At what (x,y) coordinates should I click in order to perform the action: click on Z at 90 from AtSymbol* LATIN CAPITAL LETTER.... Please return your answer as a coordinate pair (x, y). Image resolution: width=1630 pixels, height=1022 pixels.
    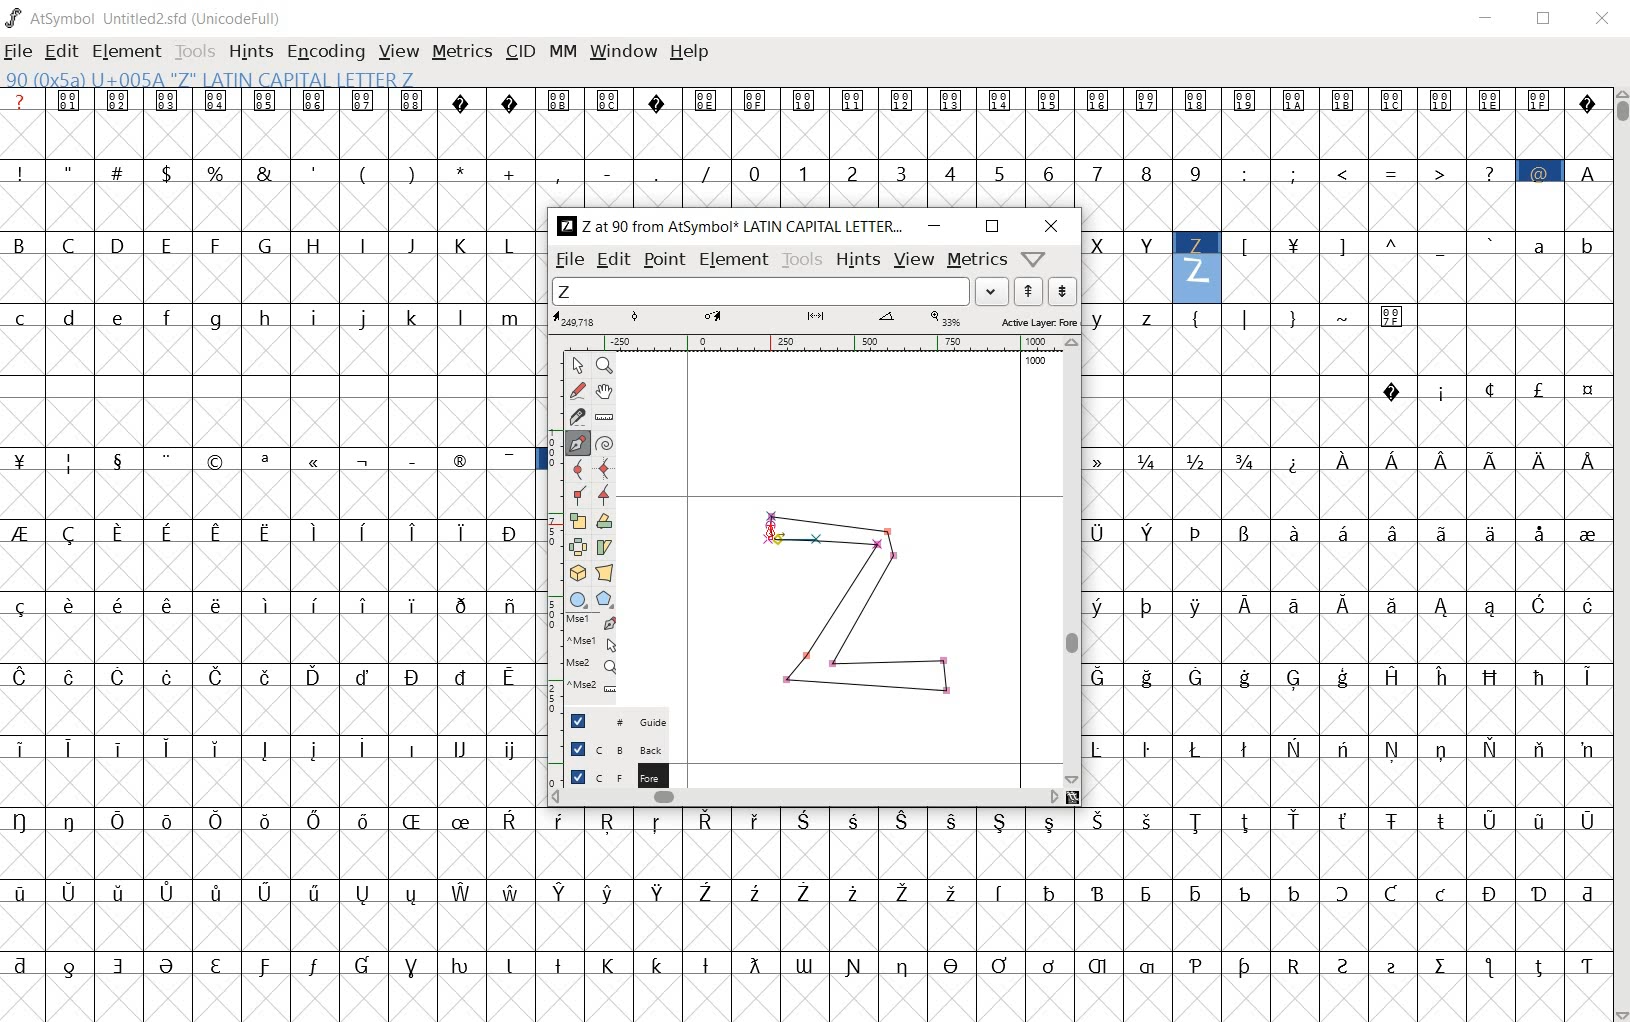
    Looking at the image, I should click on (729, 227).